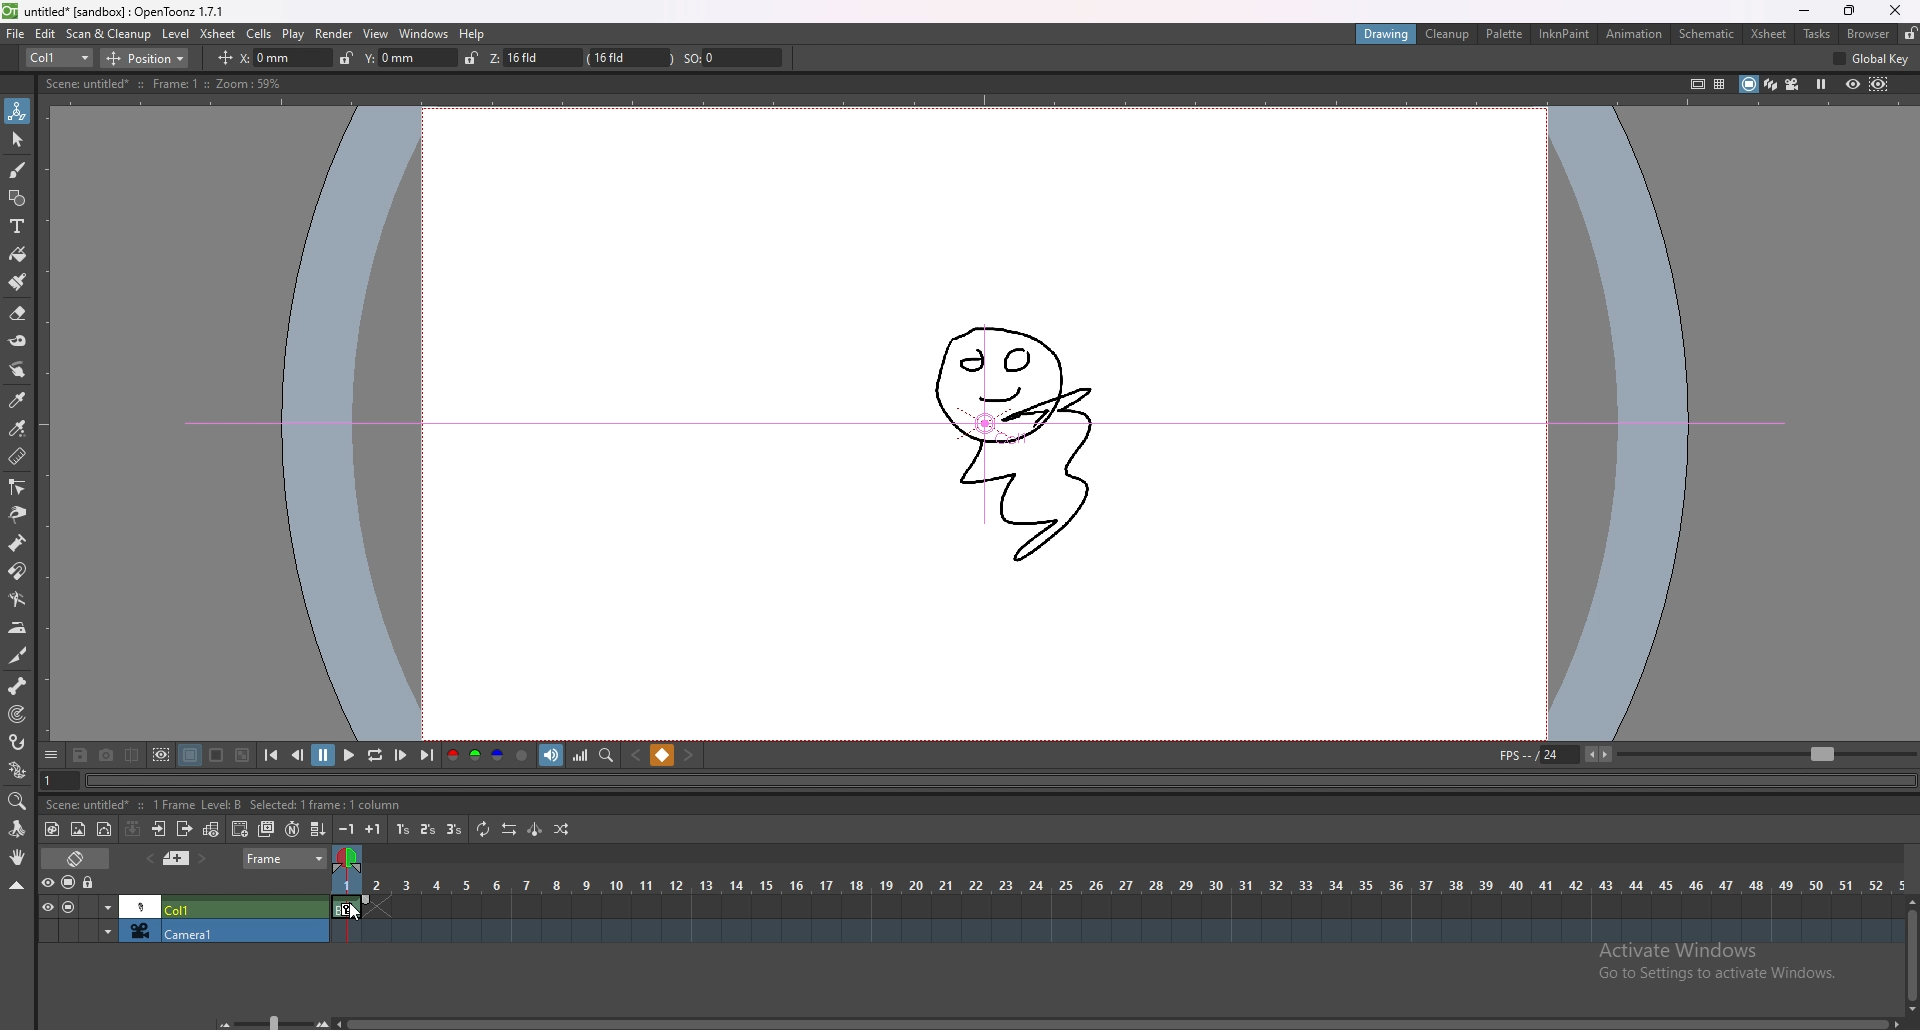  Describe the element at coordinates (1564, 34) in the screenshot. I see `inknpaint` at that location.